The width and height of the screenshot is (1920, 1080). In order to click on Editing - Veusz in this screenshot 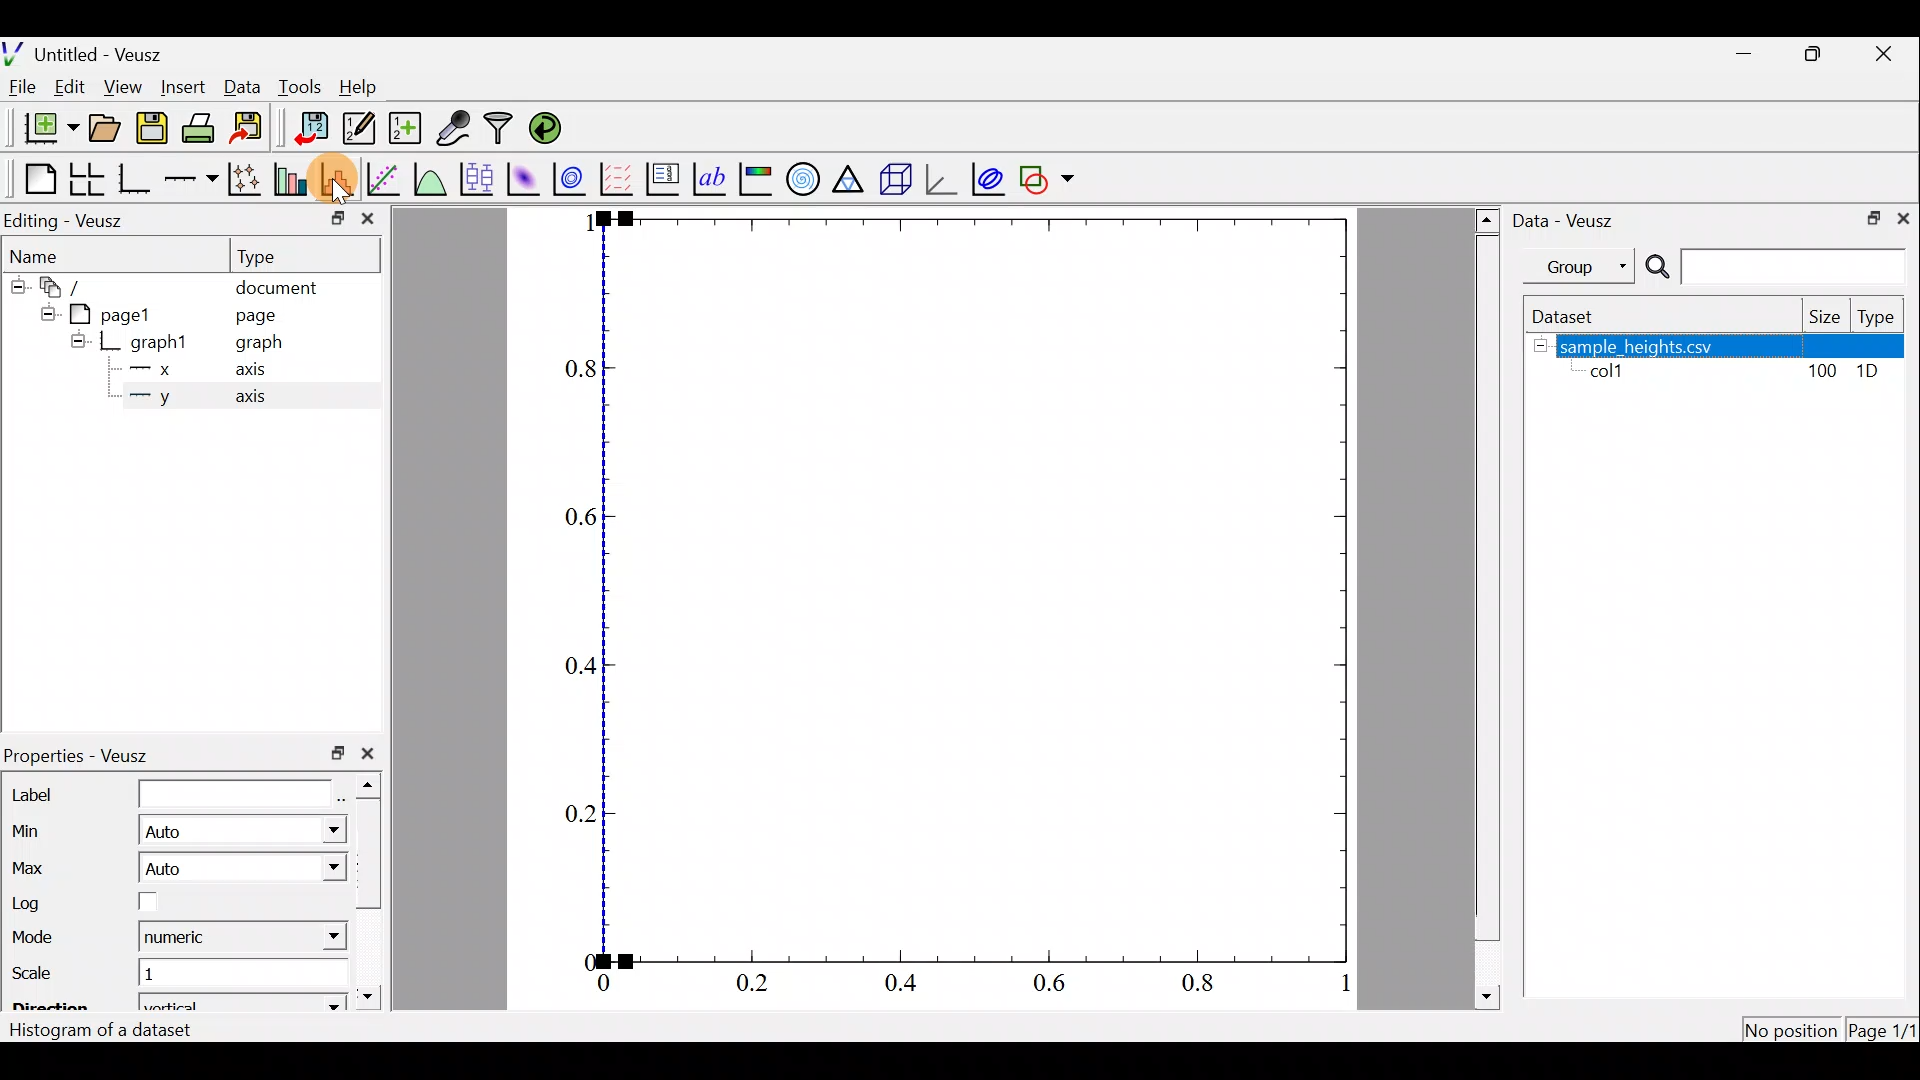, I will do `click(83, 218)`.